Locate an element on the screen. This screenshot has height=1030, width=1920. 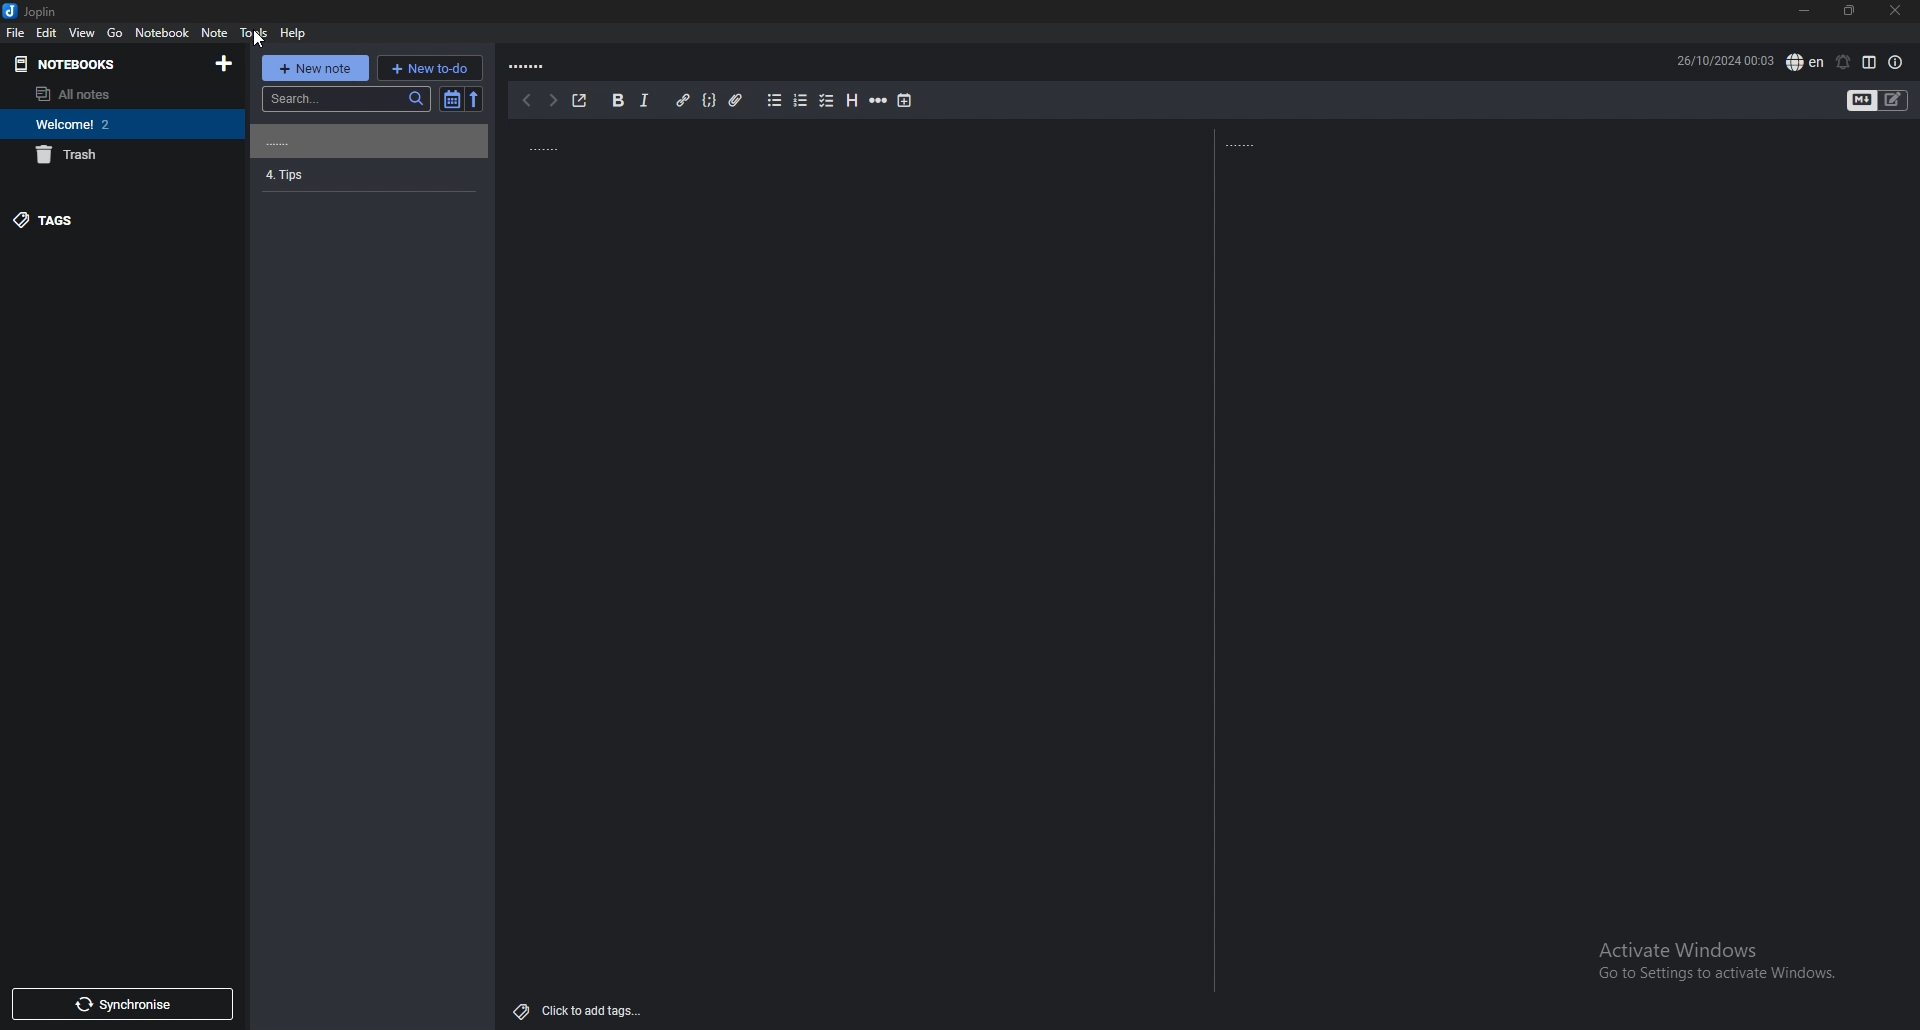
notes title is located at coordinates (539, 145).